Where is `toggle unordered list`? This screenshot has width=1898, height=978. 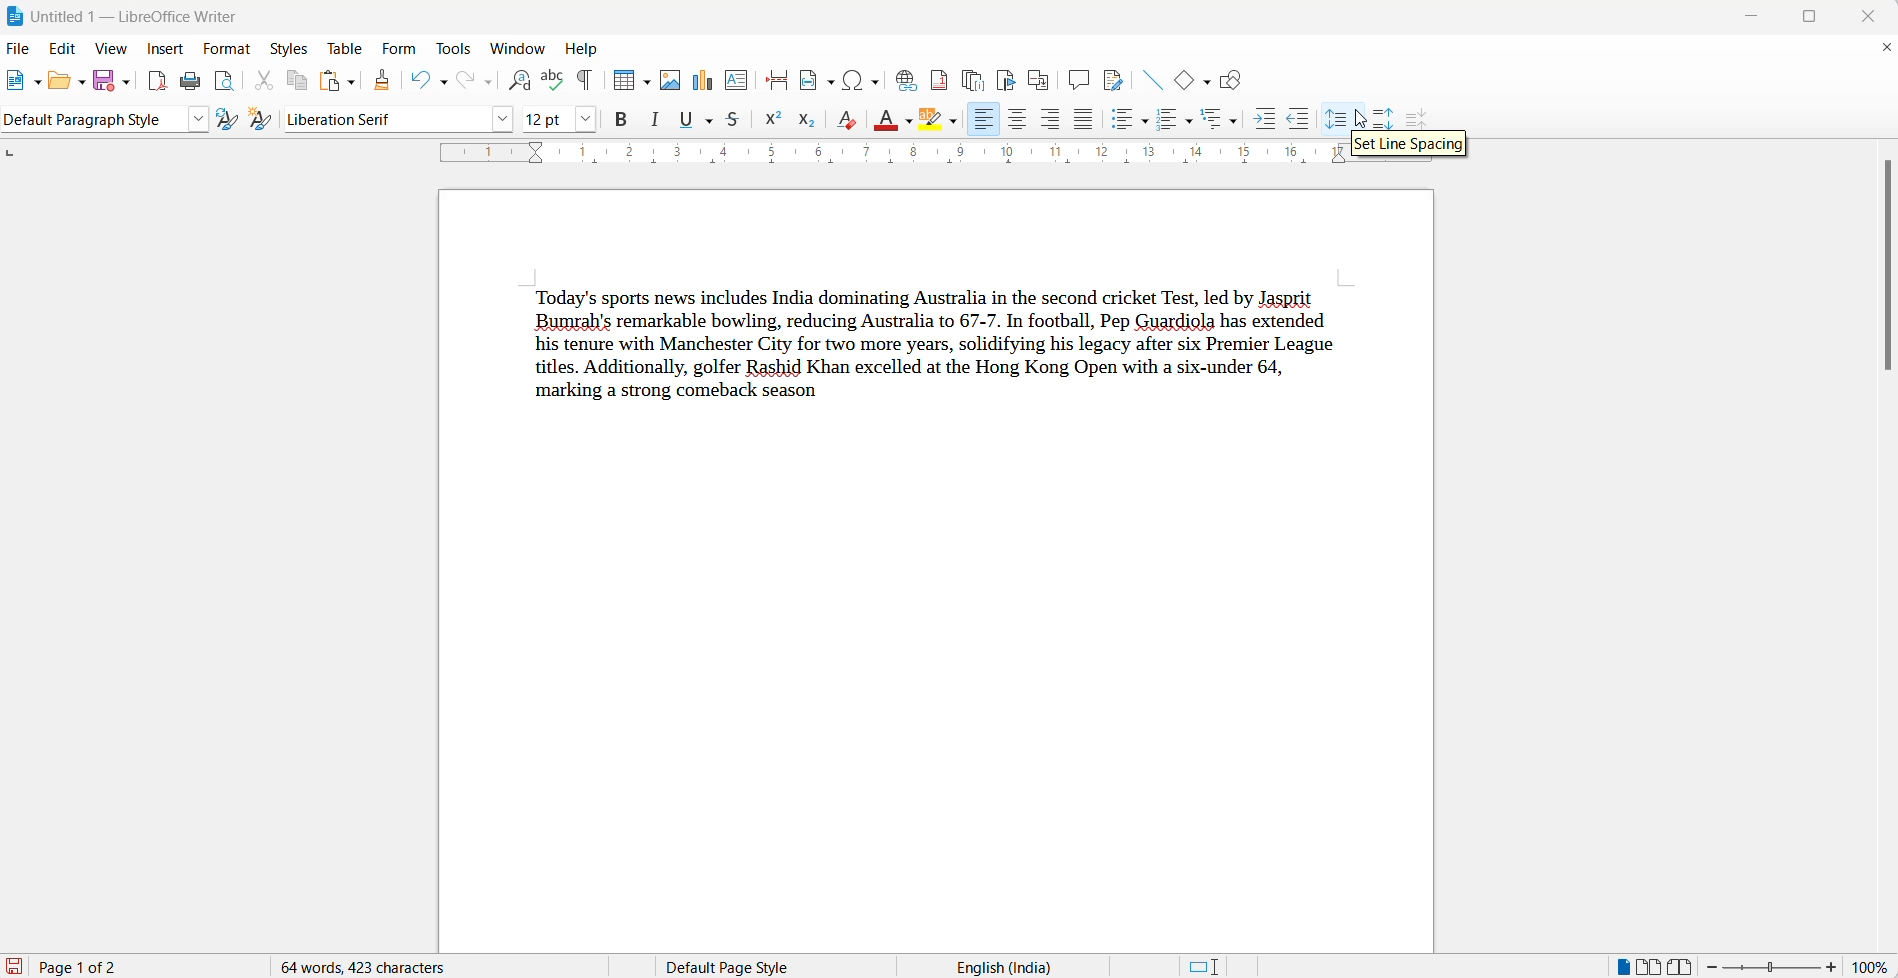
toggle unordered list is located at coordinates (1145, 122).